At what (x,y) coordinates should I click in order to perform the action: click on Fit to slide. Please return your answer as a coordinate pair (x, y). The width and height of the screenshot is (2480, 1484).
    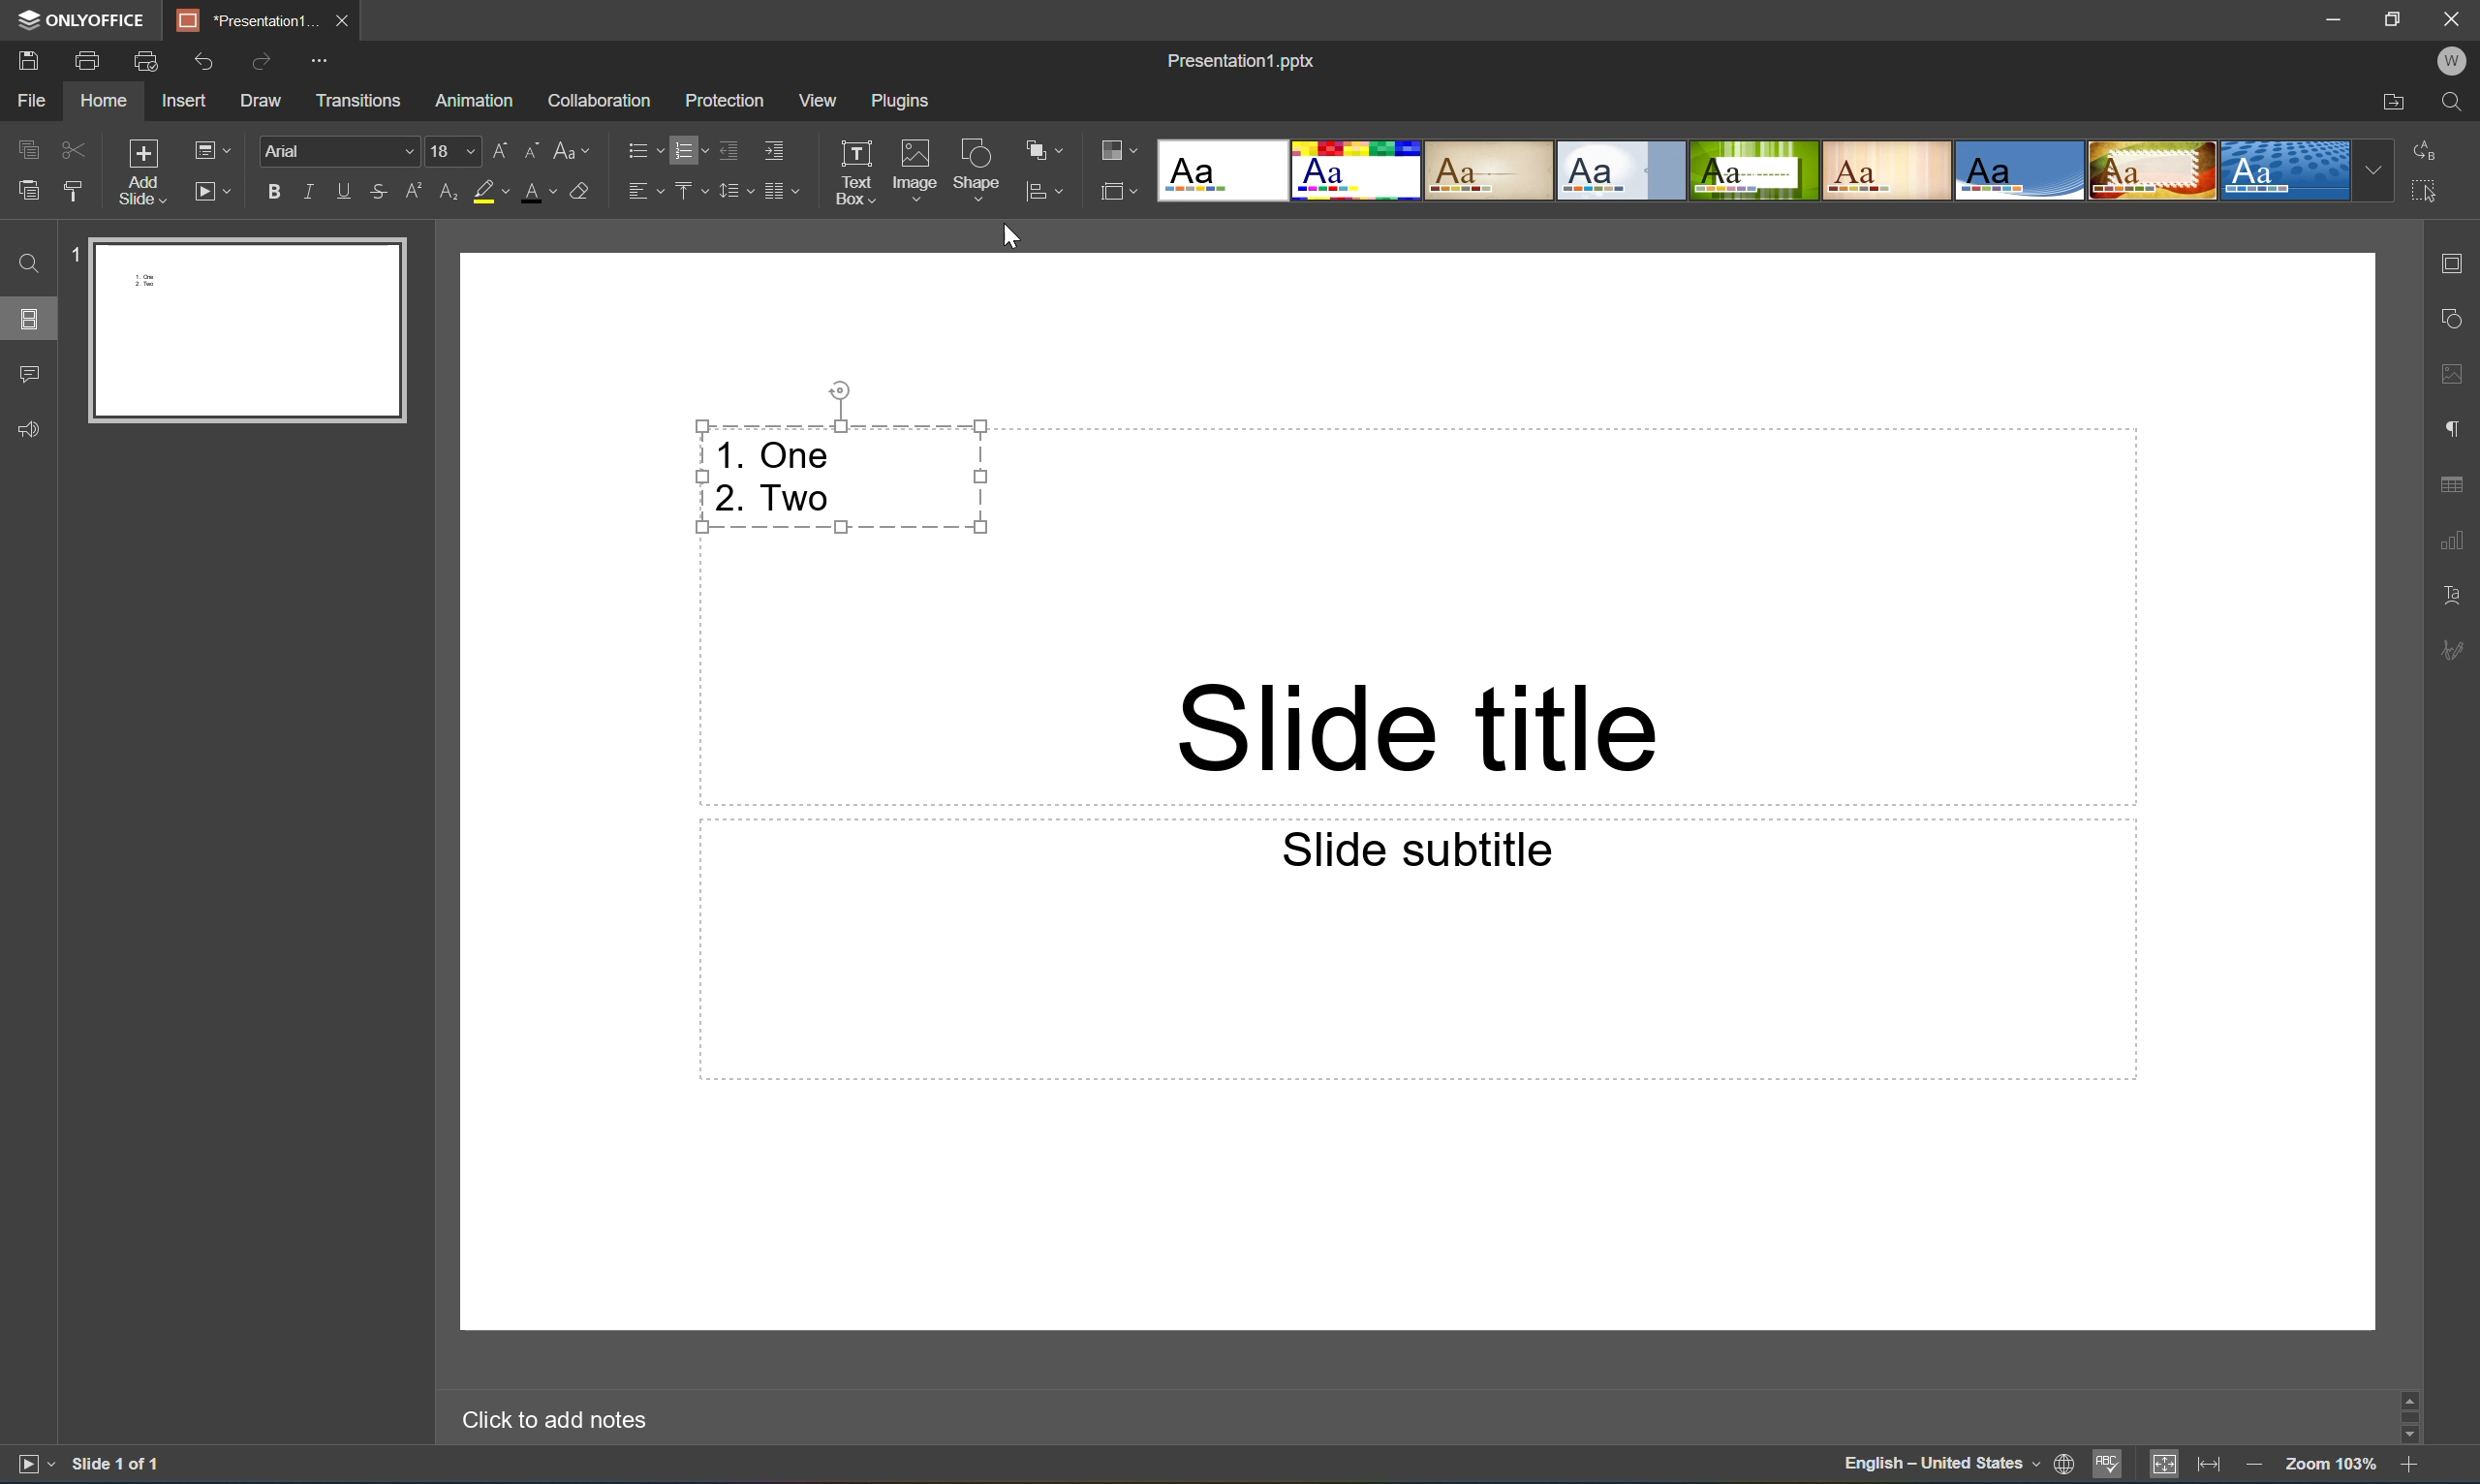
    Looking at the image, I should click on (2167, 1463).